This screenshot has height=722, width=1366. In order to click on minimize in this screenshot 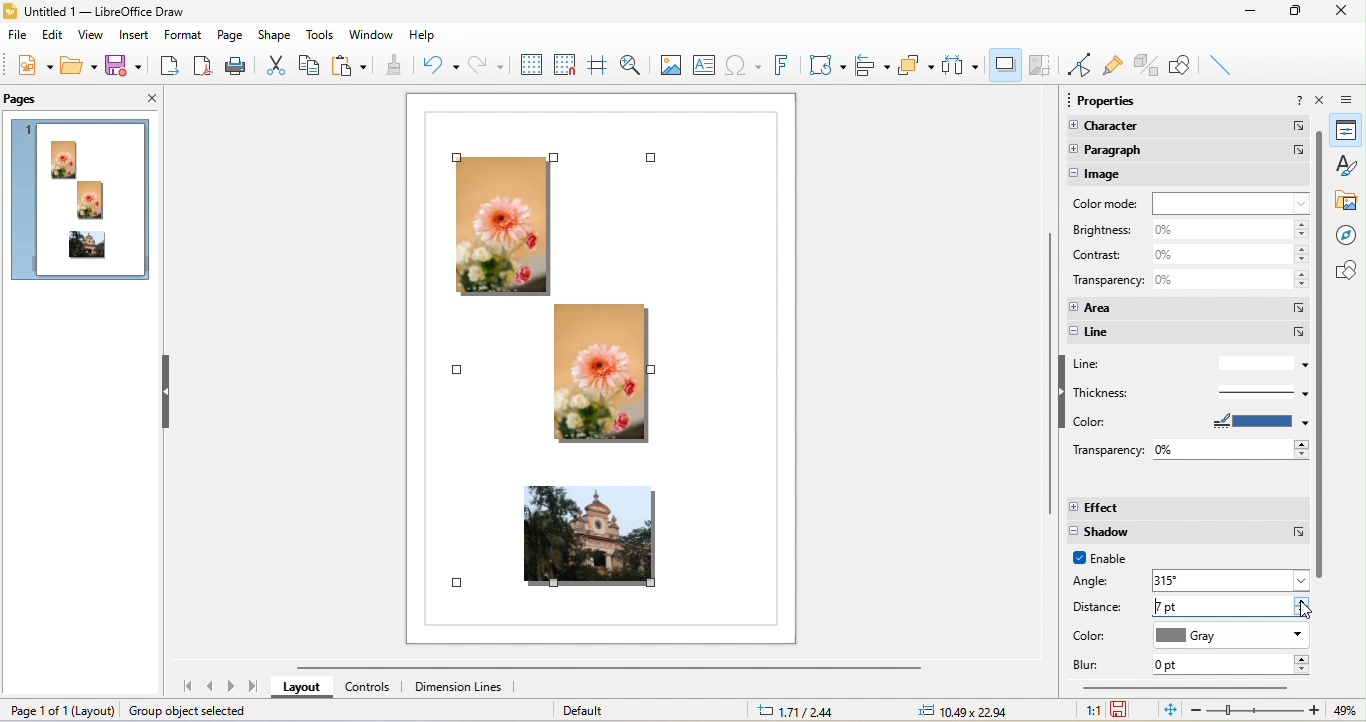, I will do `click(1258, 15)`.